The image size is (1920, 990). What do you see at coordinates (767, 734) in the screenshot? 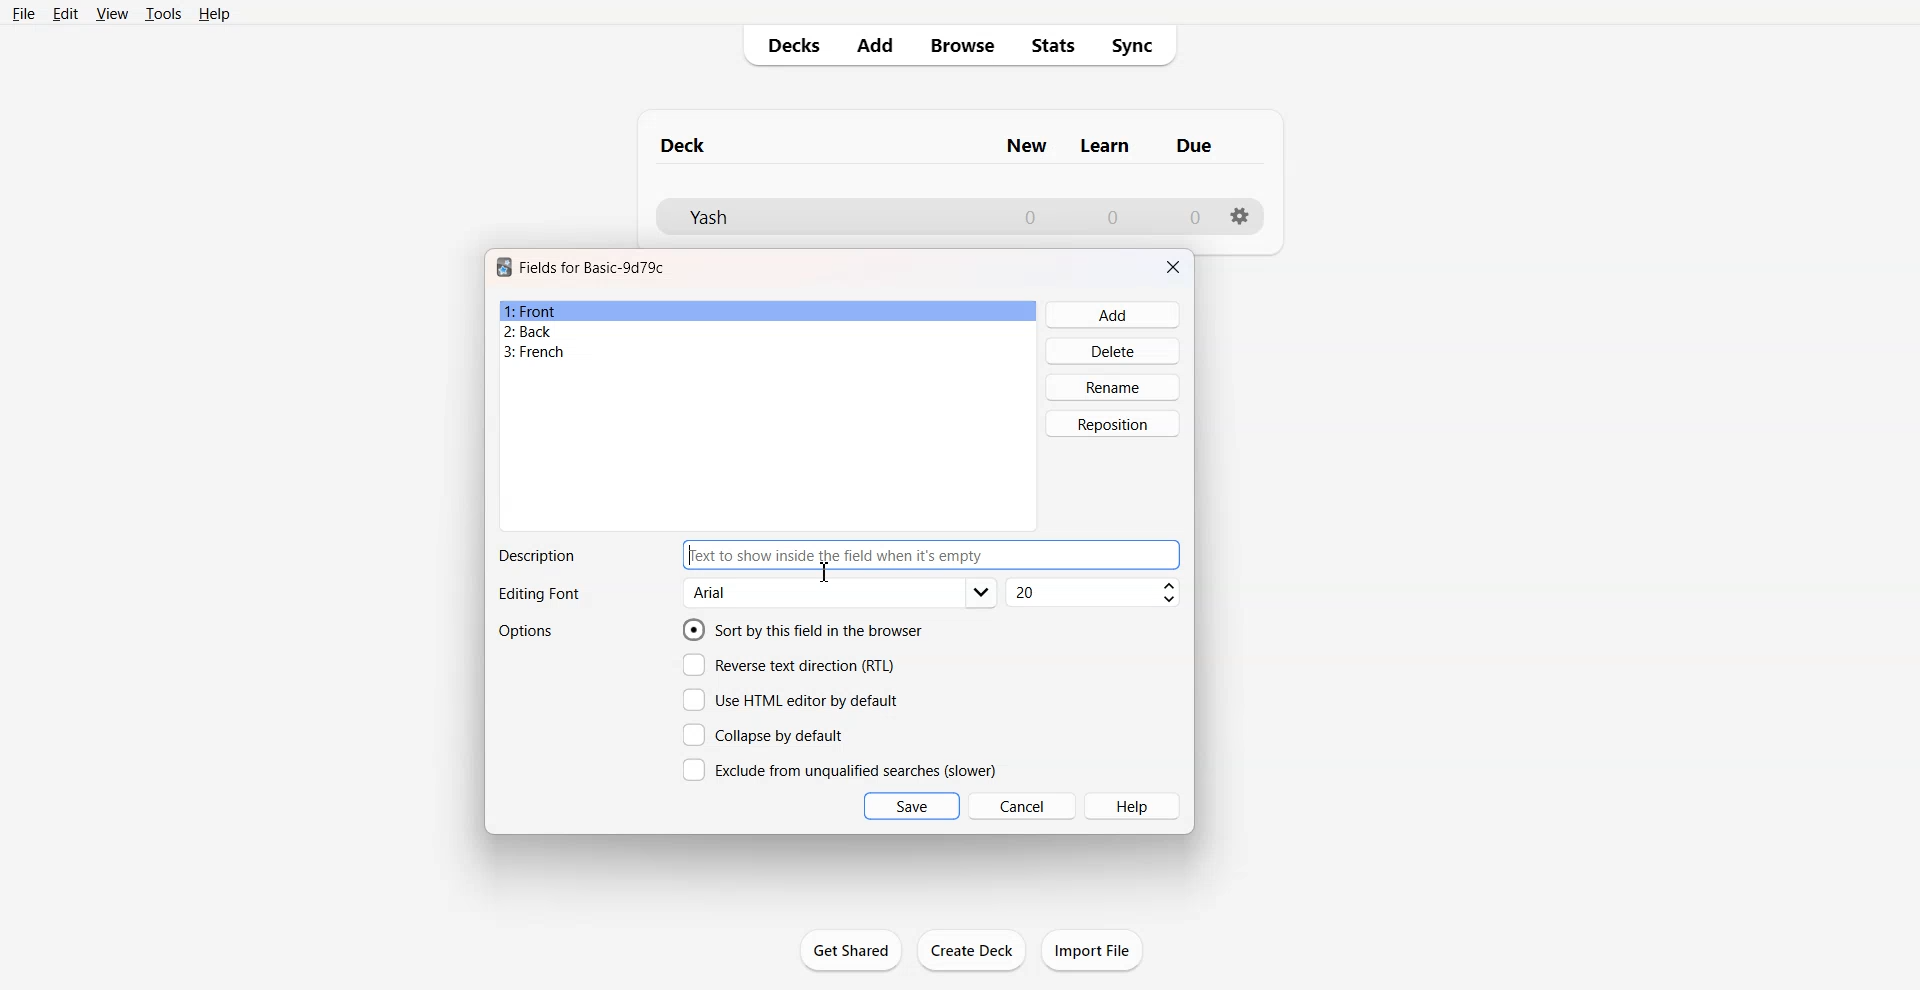
I see `Collapse by default` at bounding box center [767, 734].